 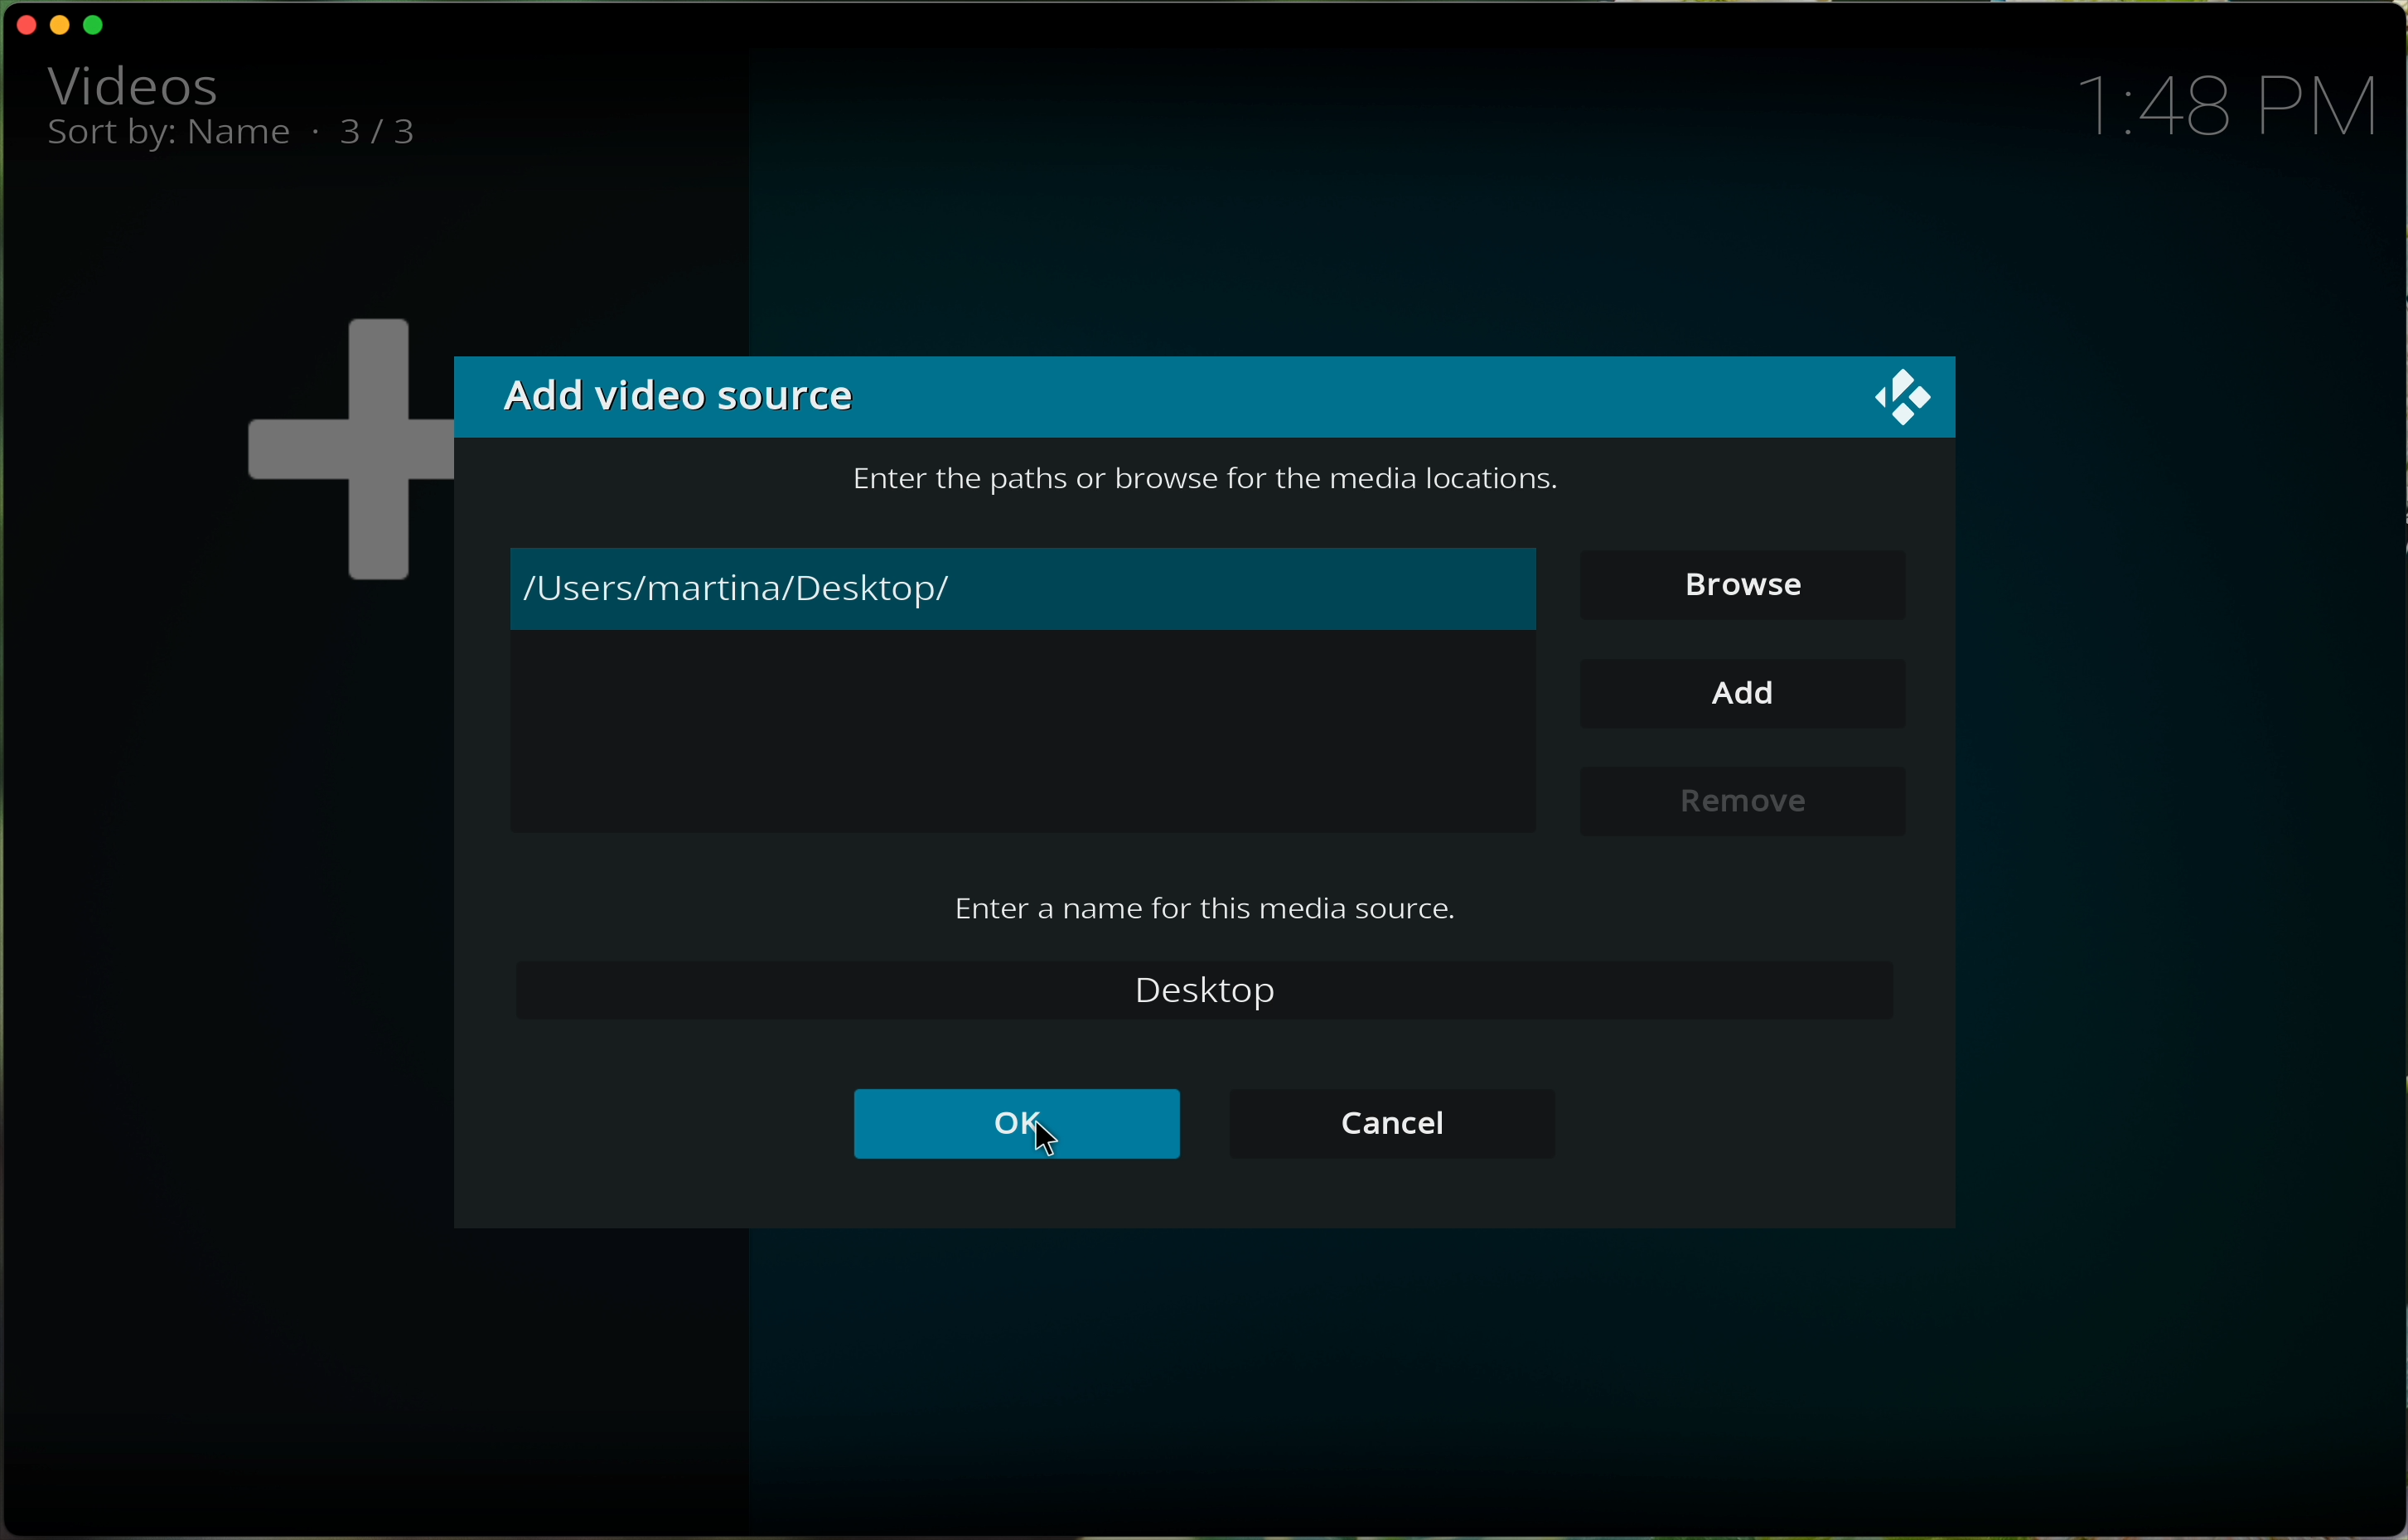 What do you see at coordinates (683, 398) in the screenshot?
I see `add video source` at bounding box center [683, 398].